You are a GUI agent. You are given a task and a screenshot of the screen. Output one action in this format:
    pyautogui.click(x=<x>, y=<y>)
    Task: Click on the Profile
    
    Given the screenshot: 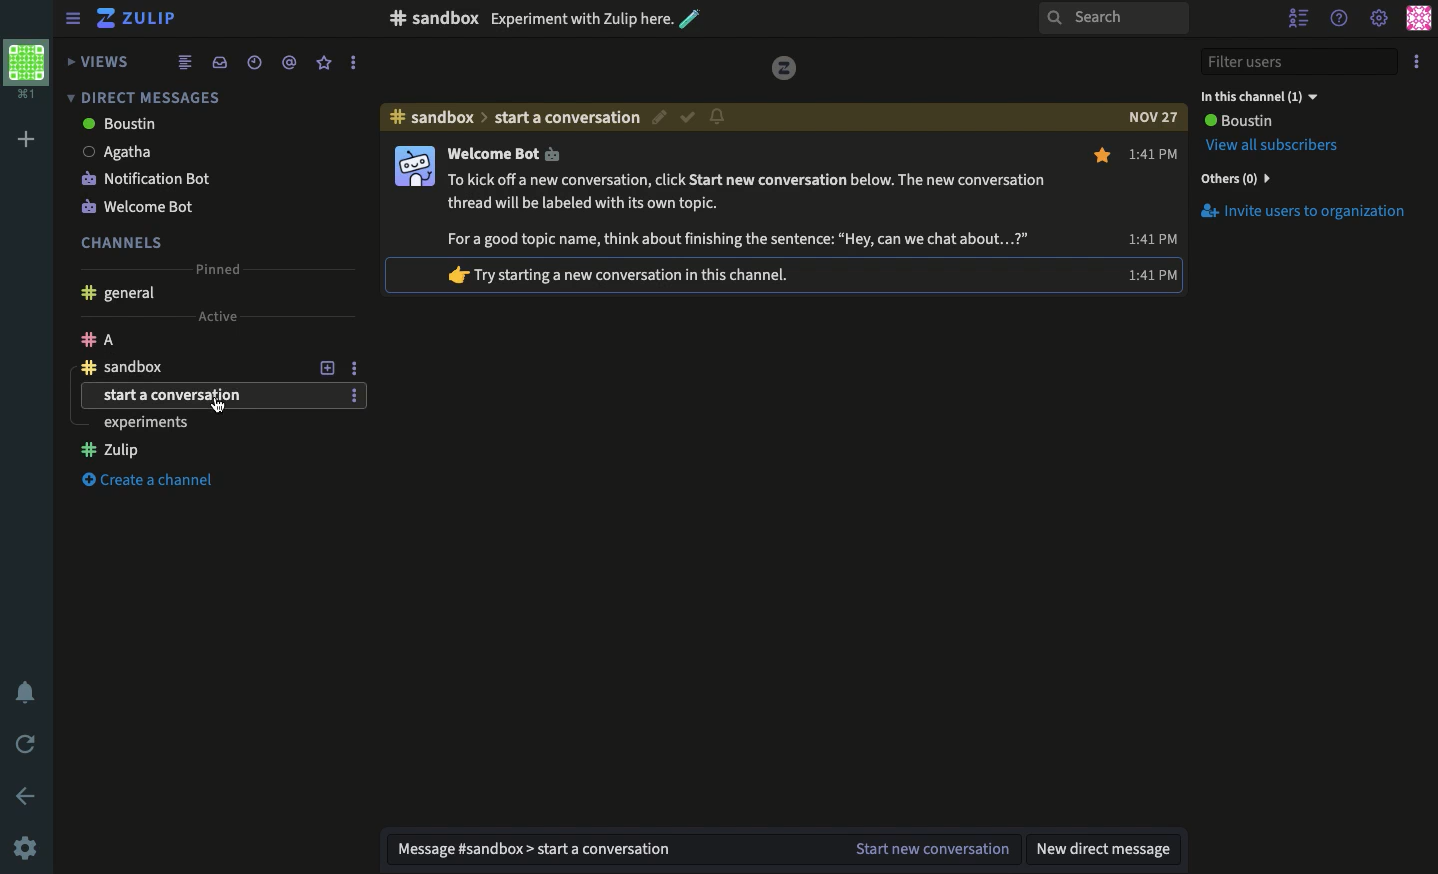 What is the action you would take?
    pyautogui.click(x=413, y=167)
    